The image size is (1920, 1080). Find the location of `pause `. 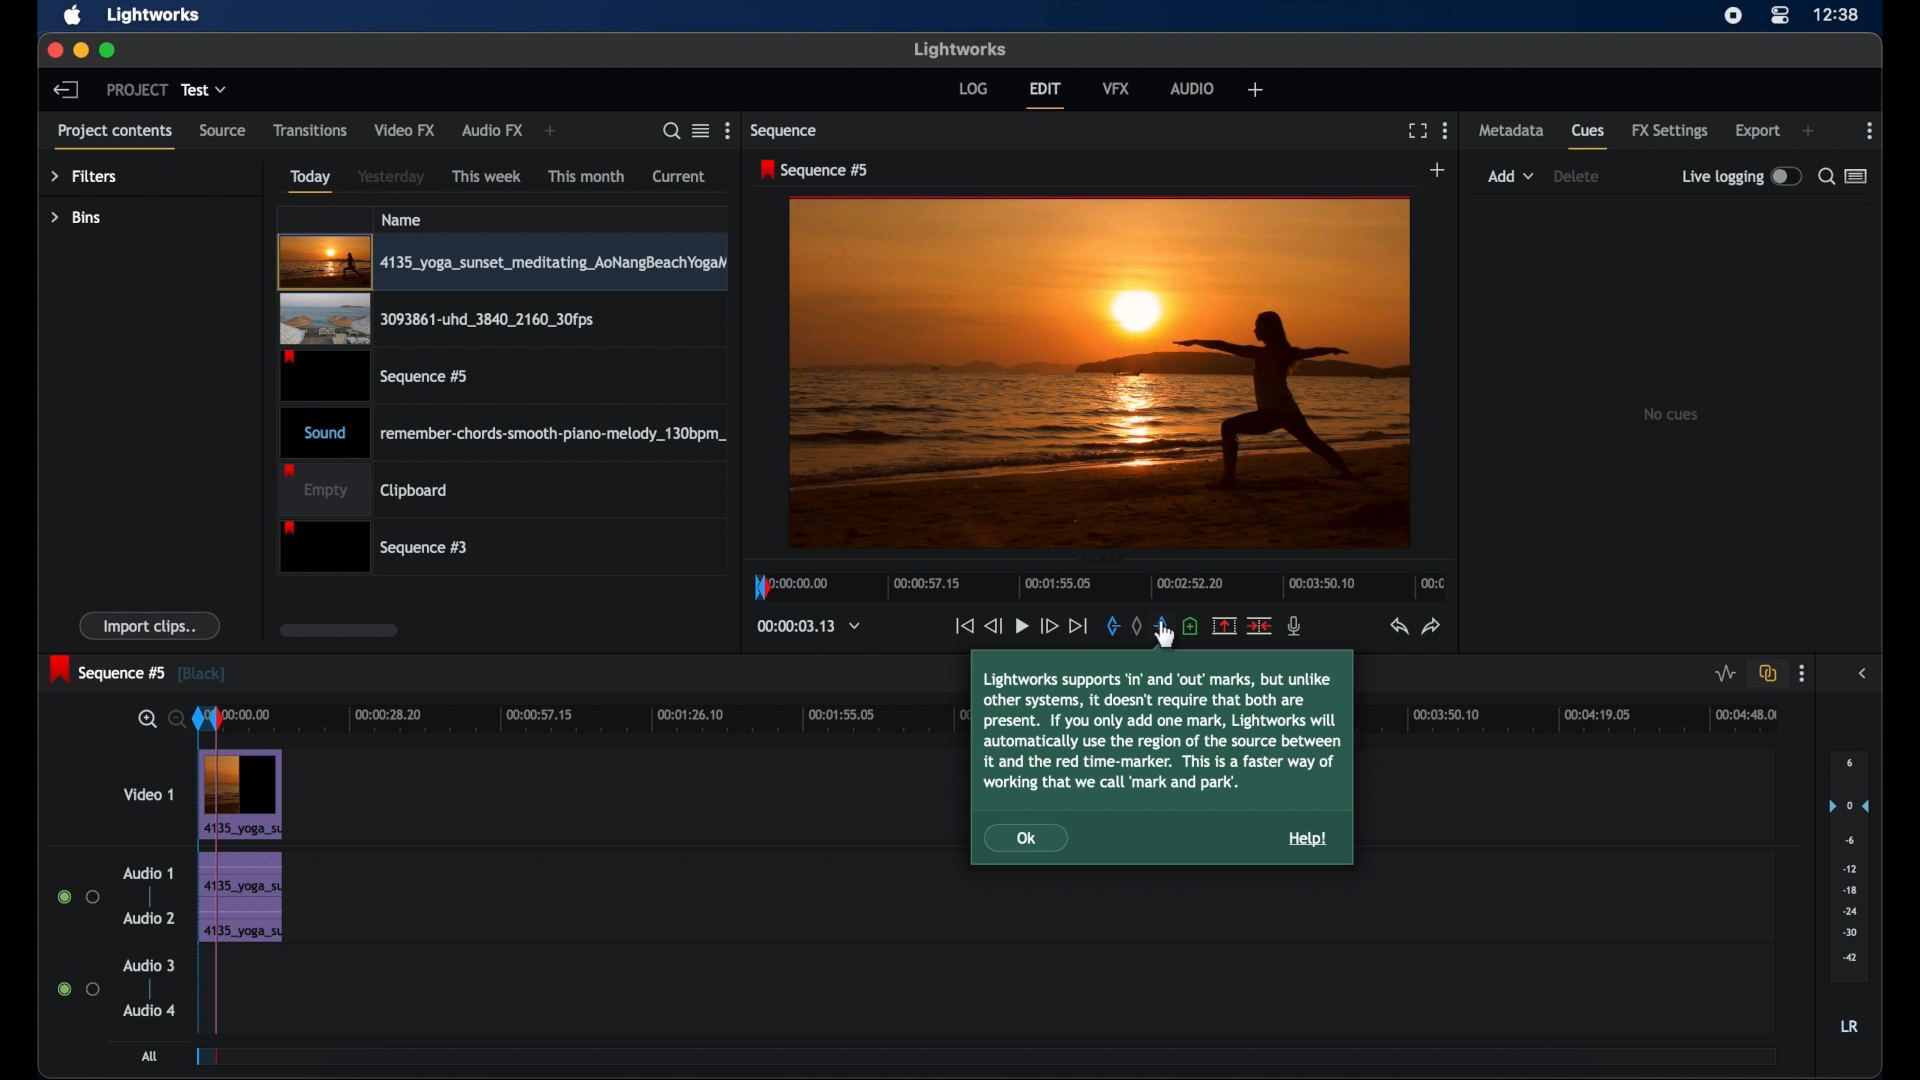

pause  is located at coordinates (1021, 626).